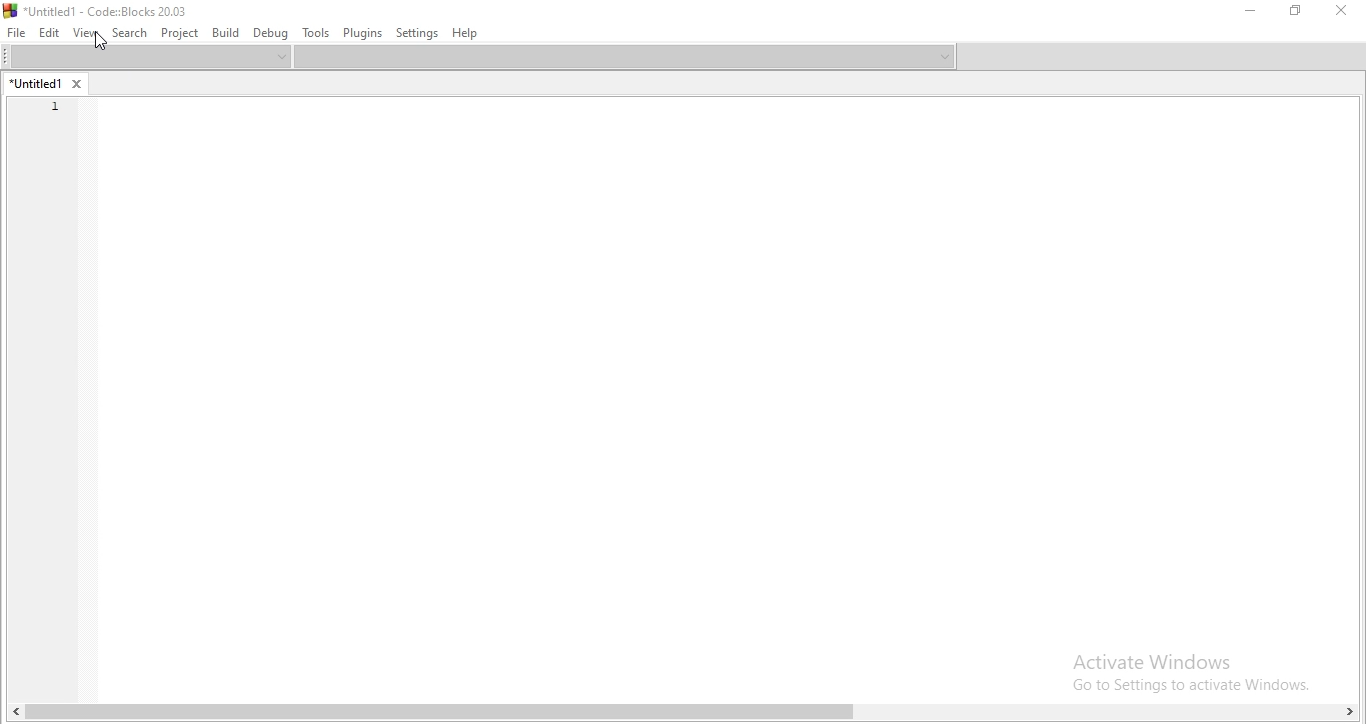 This screenshot has width=1366, height=724. Describe the element at coordinates (625, 59) in the screenshot. I see `empty dropdown` at that location.